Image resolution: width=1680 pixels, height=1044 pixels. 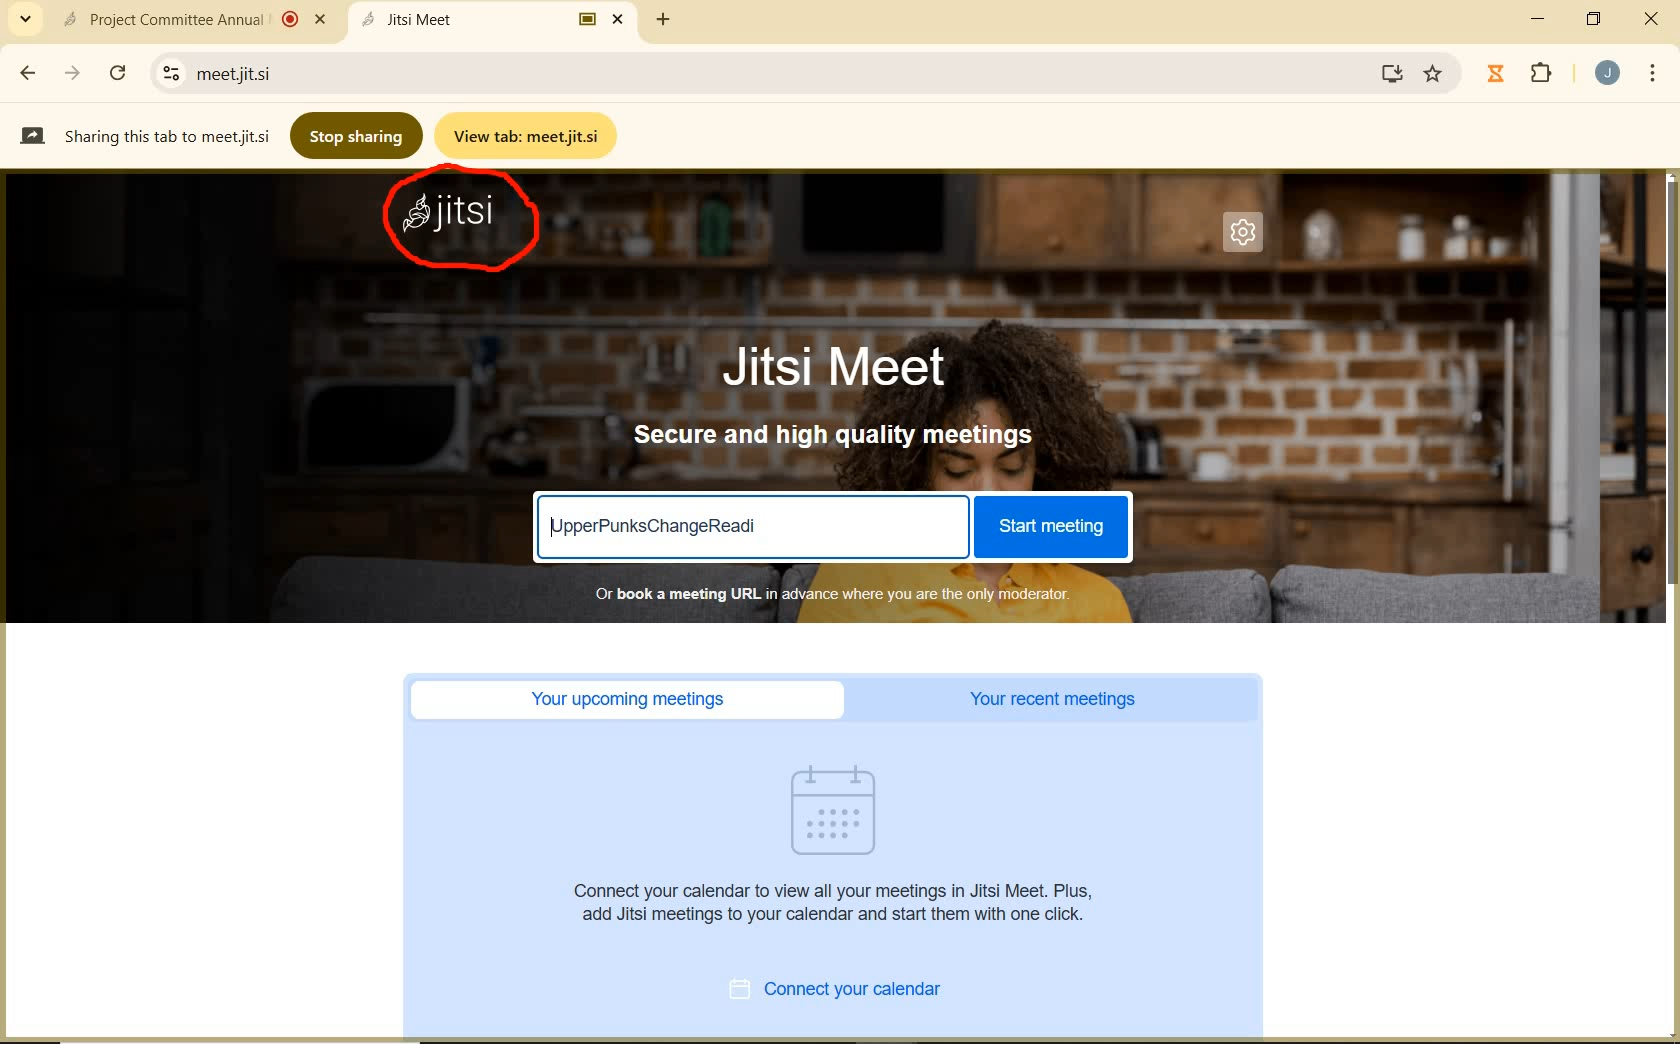 I want to click on Connect your calendar to view all your meetings in Jitsi Meet. Plus,
add Jitsi meetings to your calendar and start them with one click., so click(x=839, y=902).